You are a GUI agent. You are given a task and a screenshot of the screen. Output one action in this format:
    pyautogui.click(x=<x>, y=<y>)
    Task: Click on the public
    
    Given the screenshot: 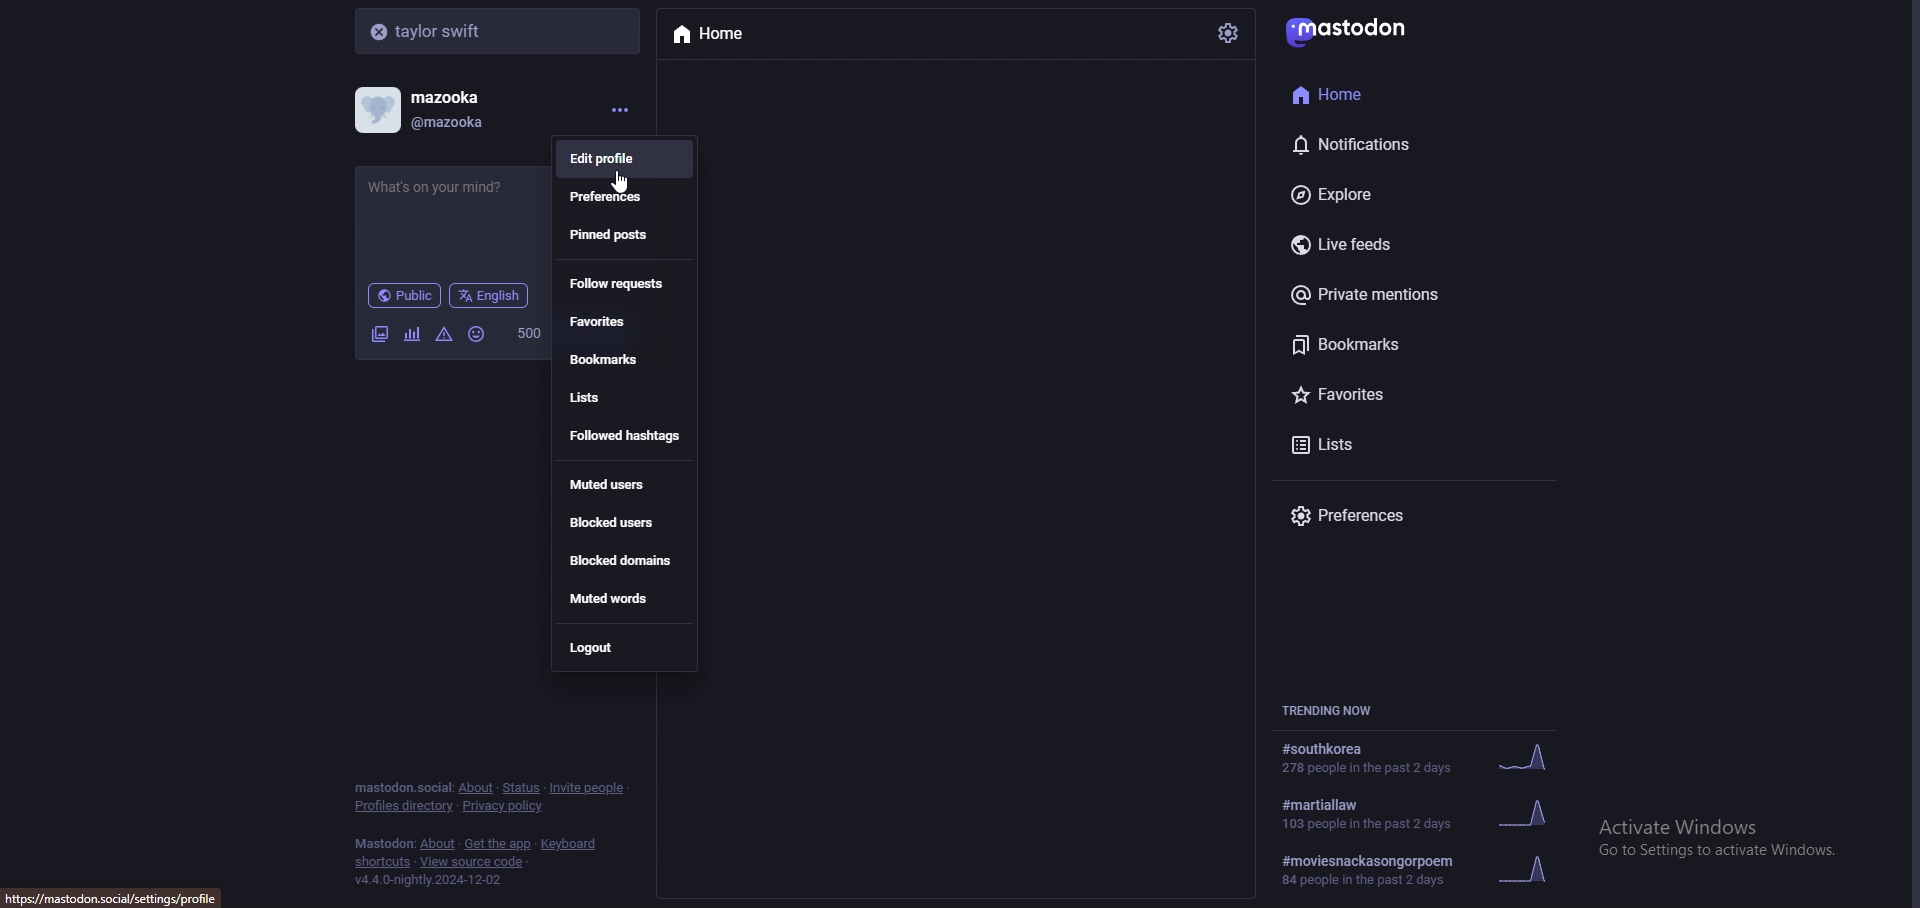 What is the action you would take?
    pyautogui.click(x=406, y=295)
    